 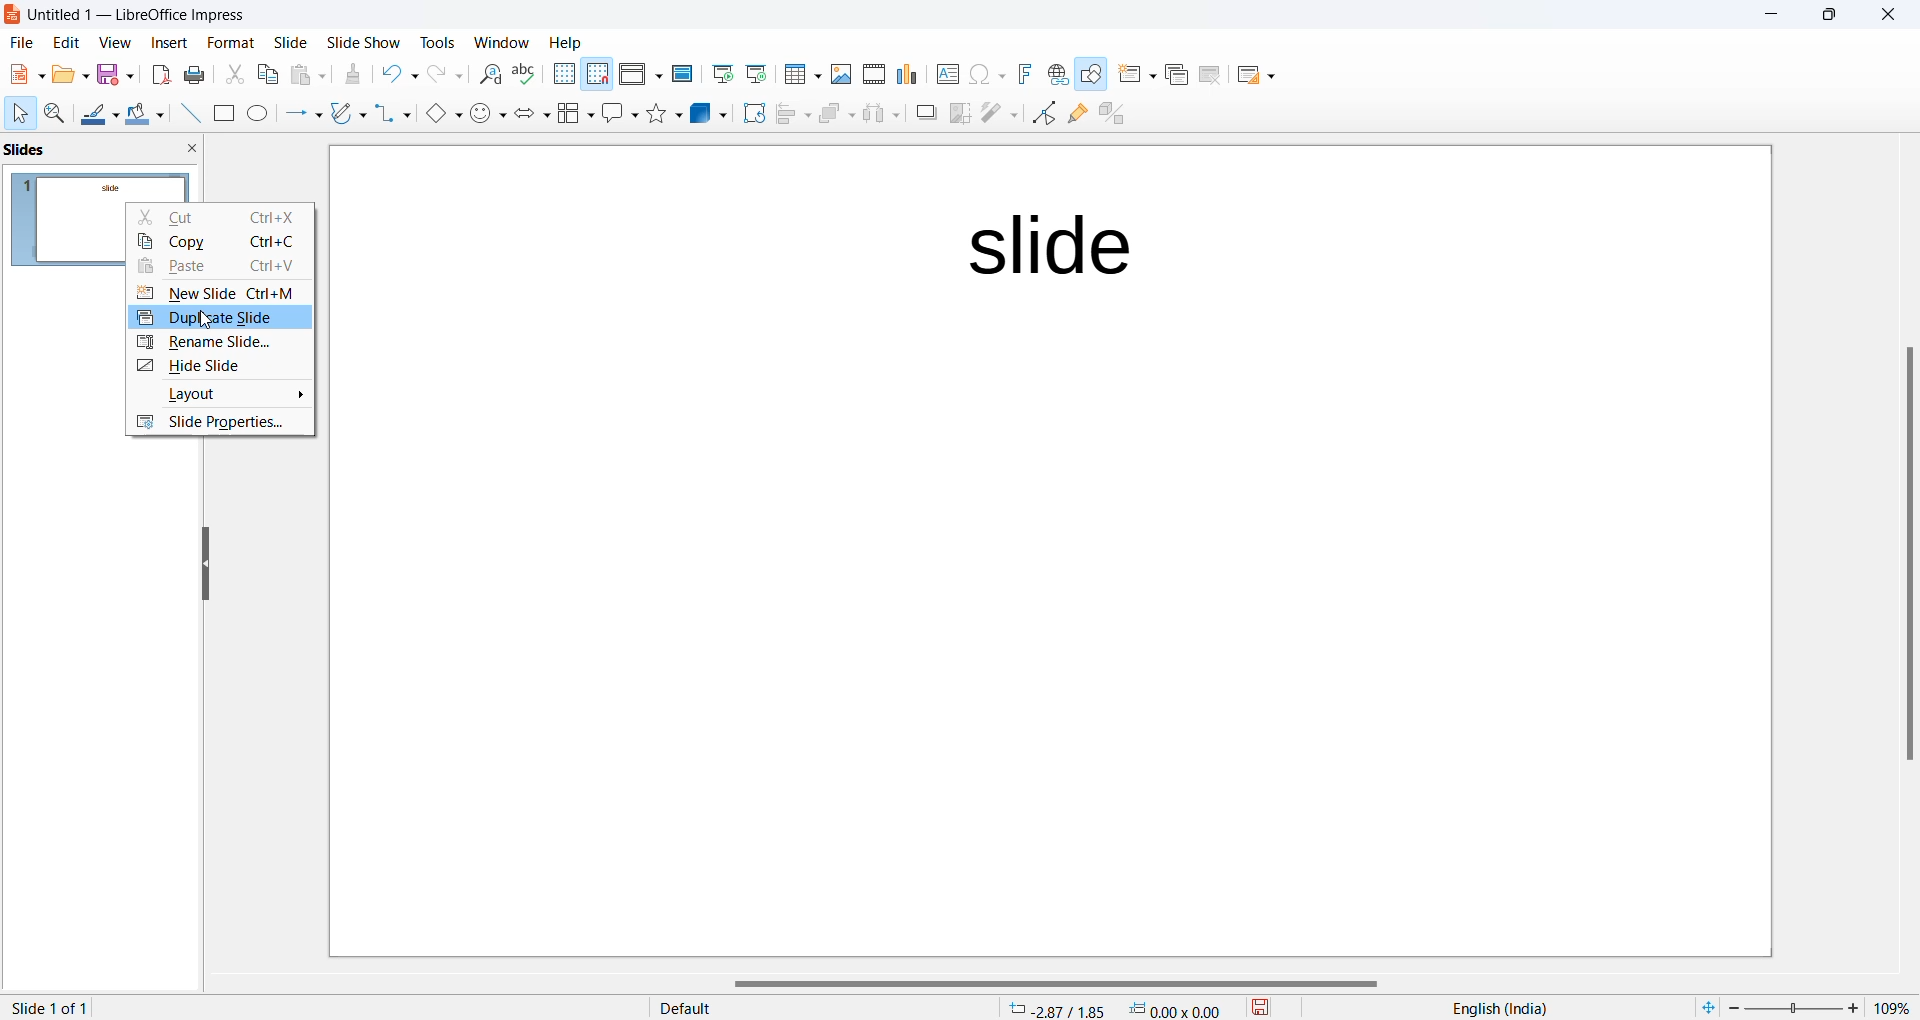 I want to click on close slide preview pane, so click(x=196, y=150).